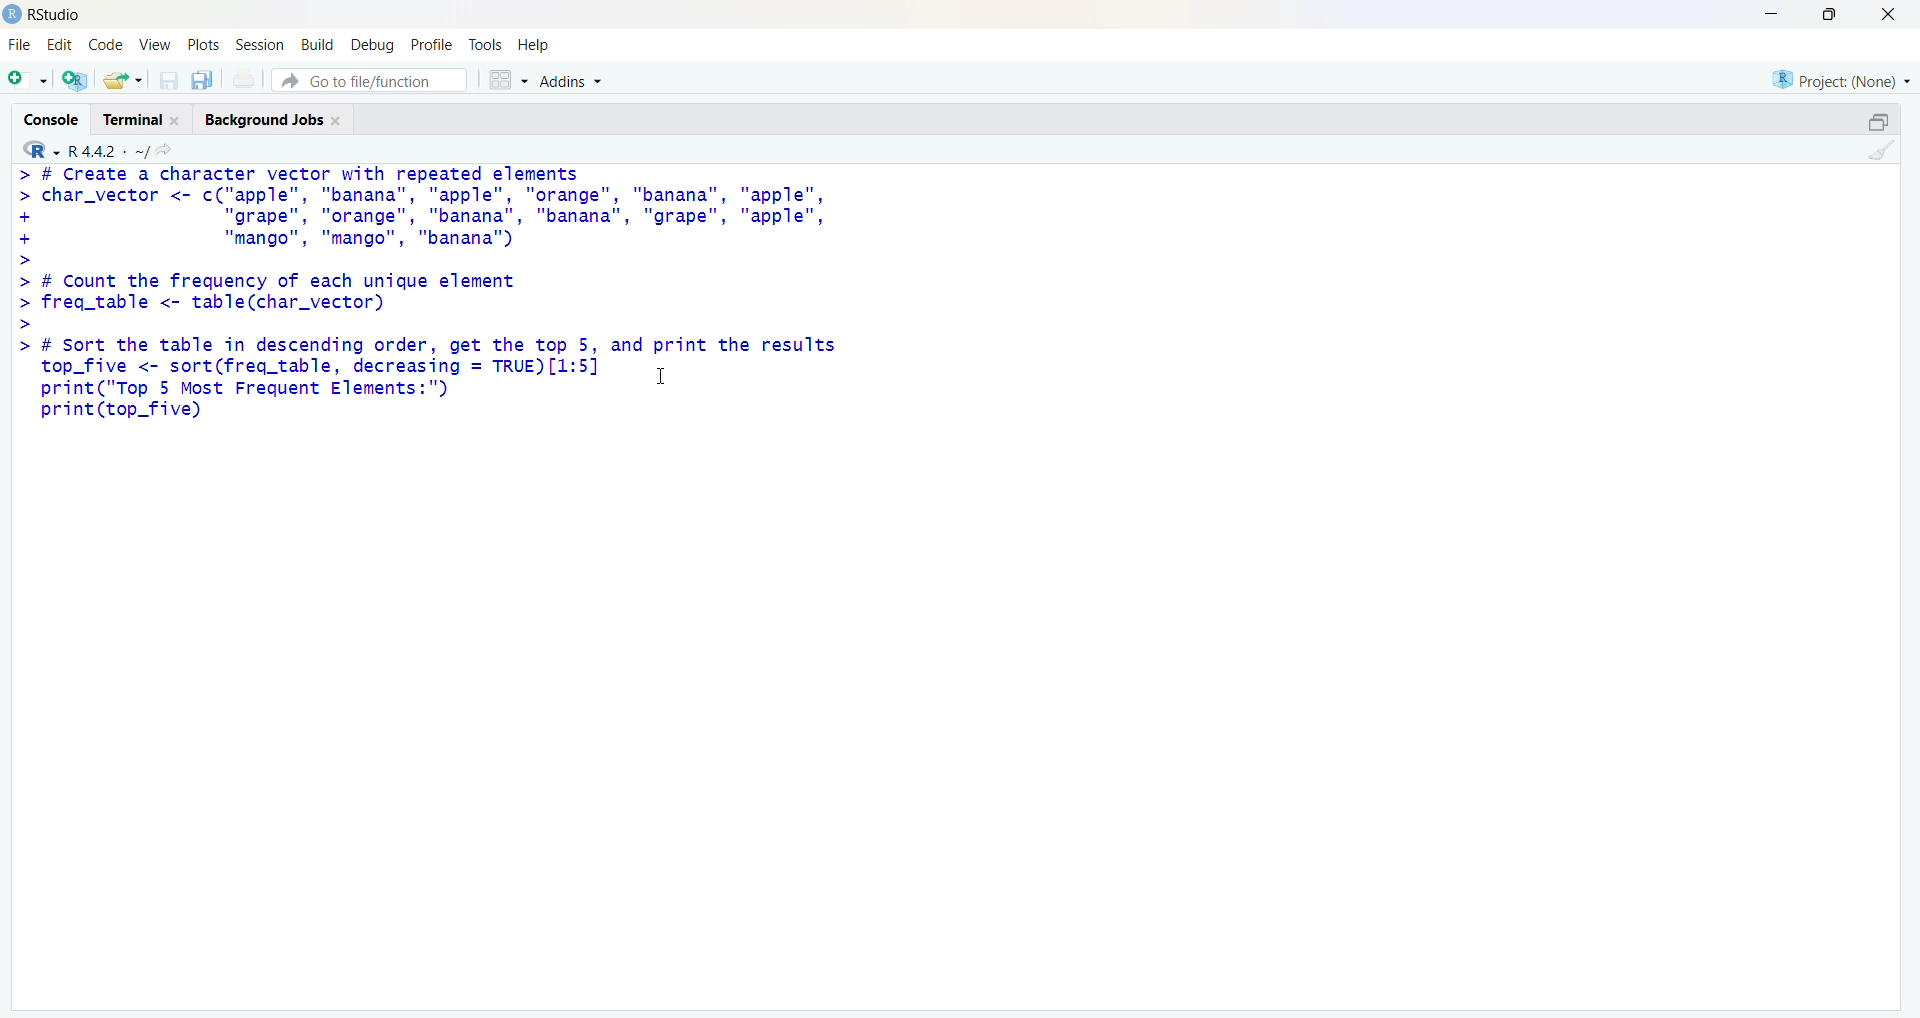  I want to click on Tools, so click(485, 44).